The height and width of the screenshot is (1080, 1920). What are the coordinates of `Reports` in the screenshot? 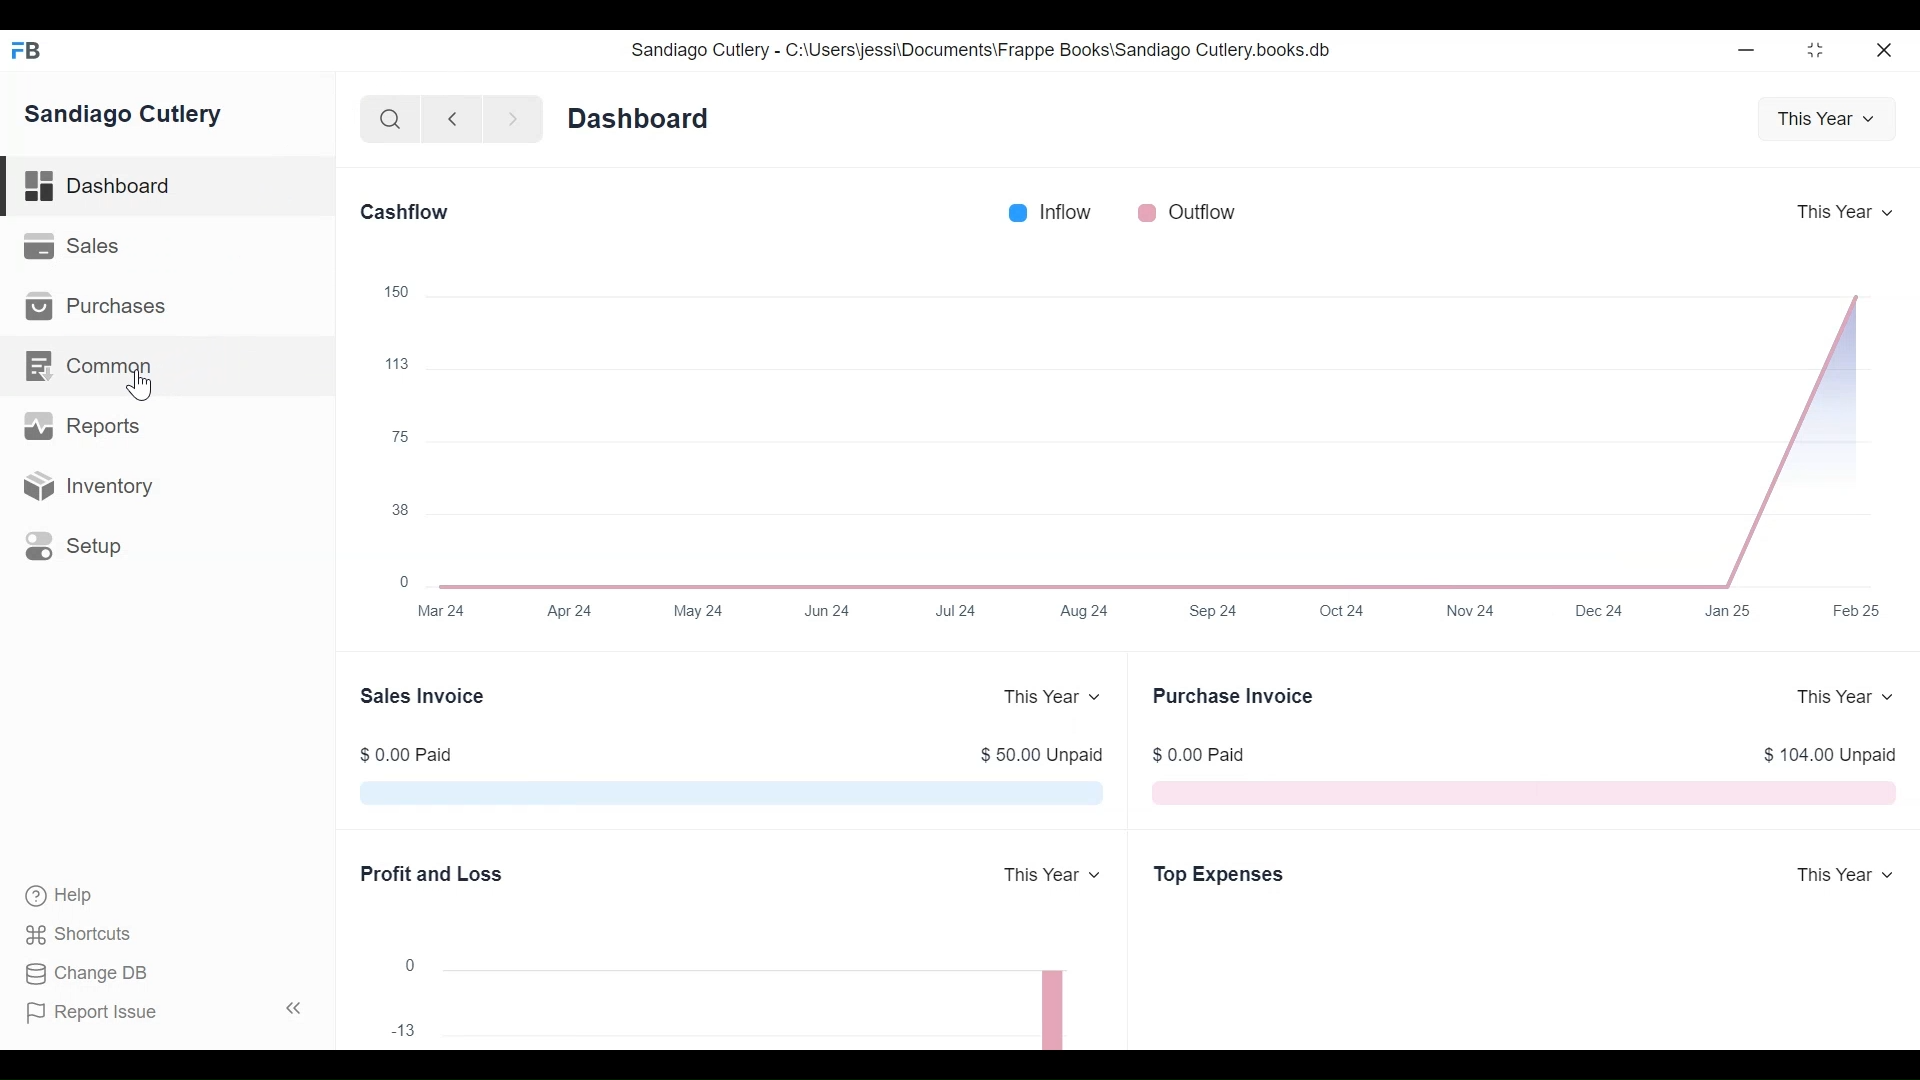 It's located at (82, 424).